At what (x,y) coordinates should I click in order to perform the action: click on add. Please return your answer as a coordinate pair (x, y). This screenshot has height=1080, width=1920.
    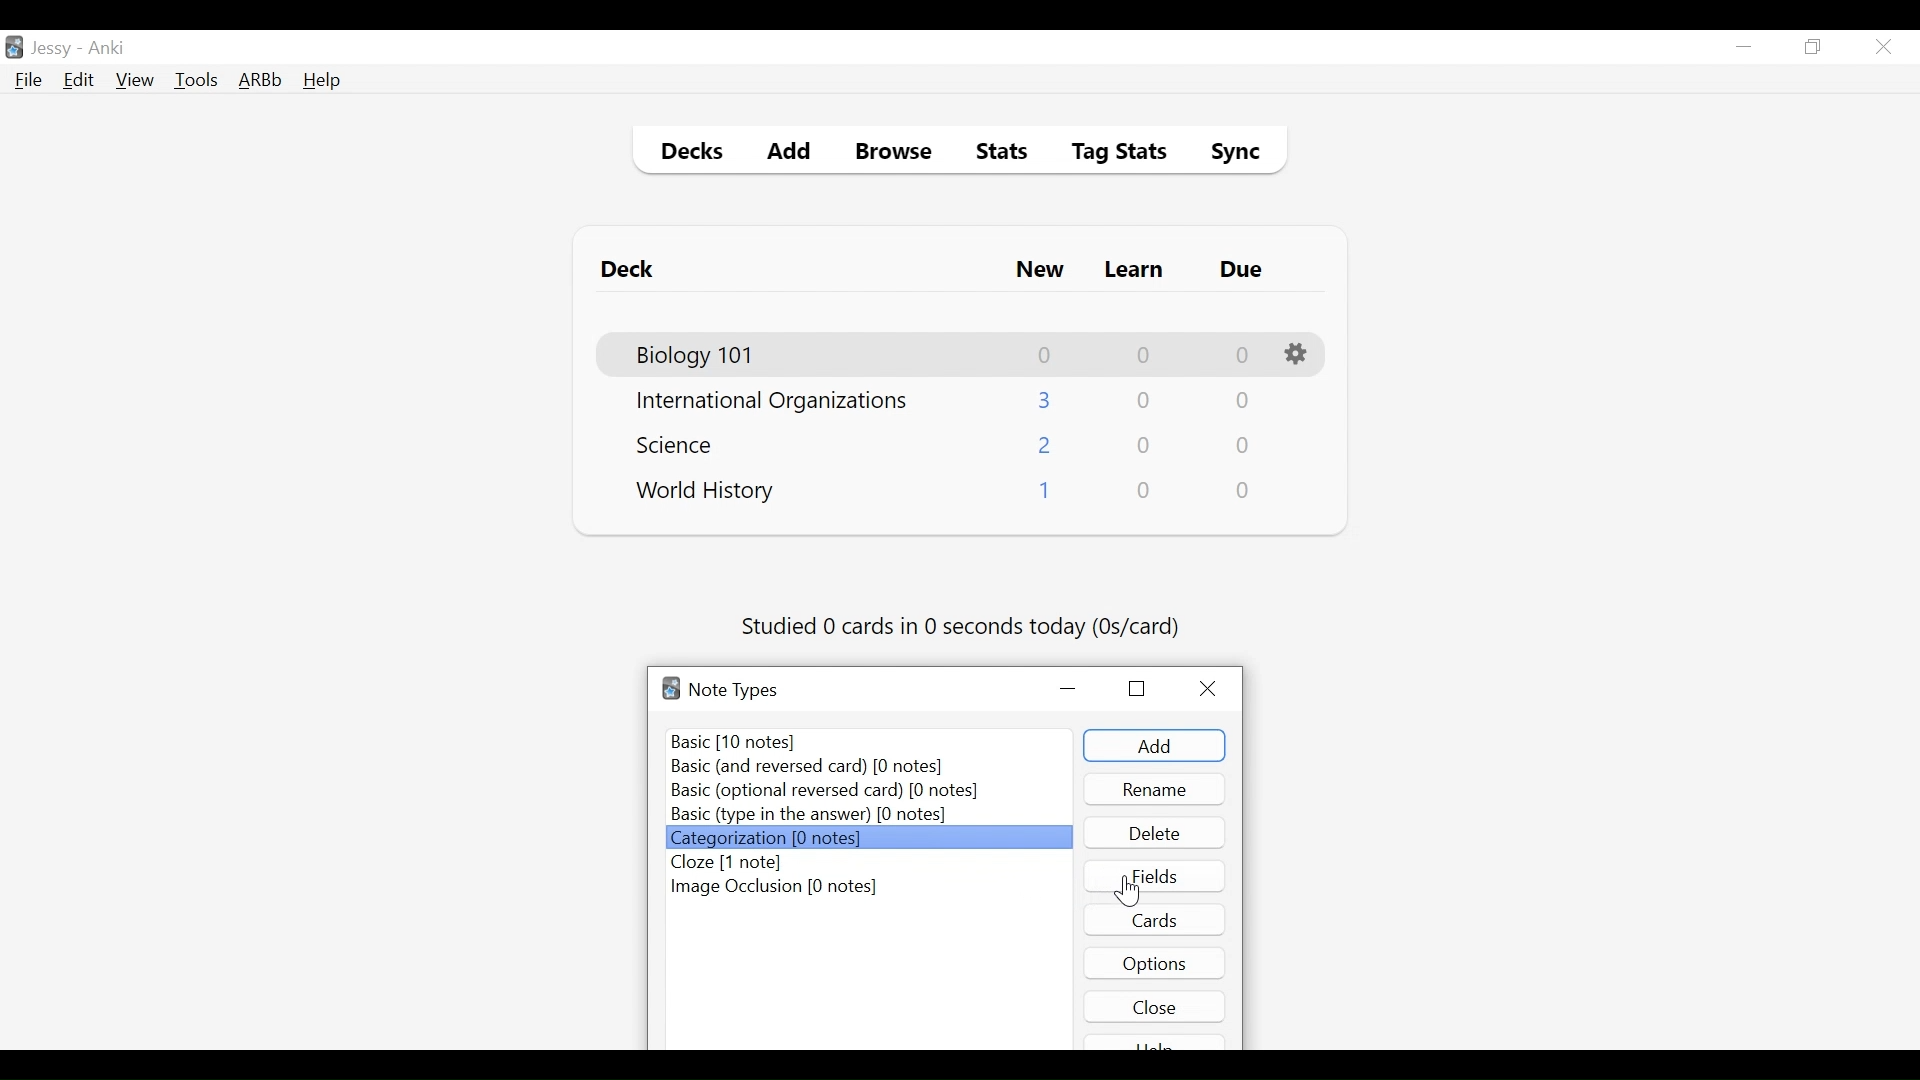
    Looking at the image, I should click on (1154, 746).